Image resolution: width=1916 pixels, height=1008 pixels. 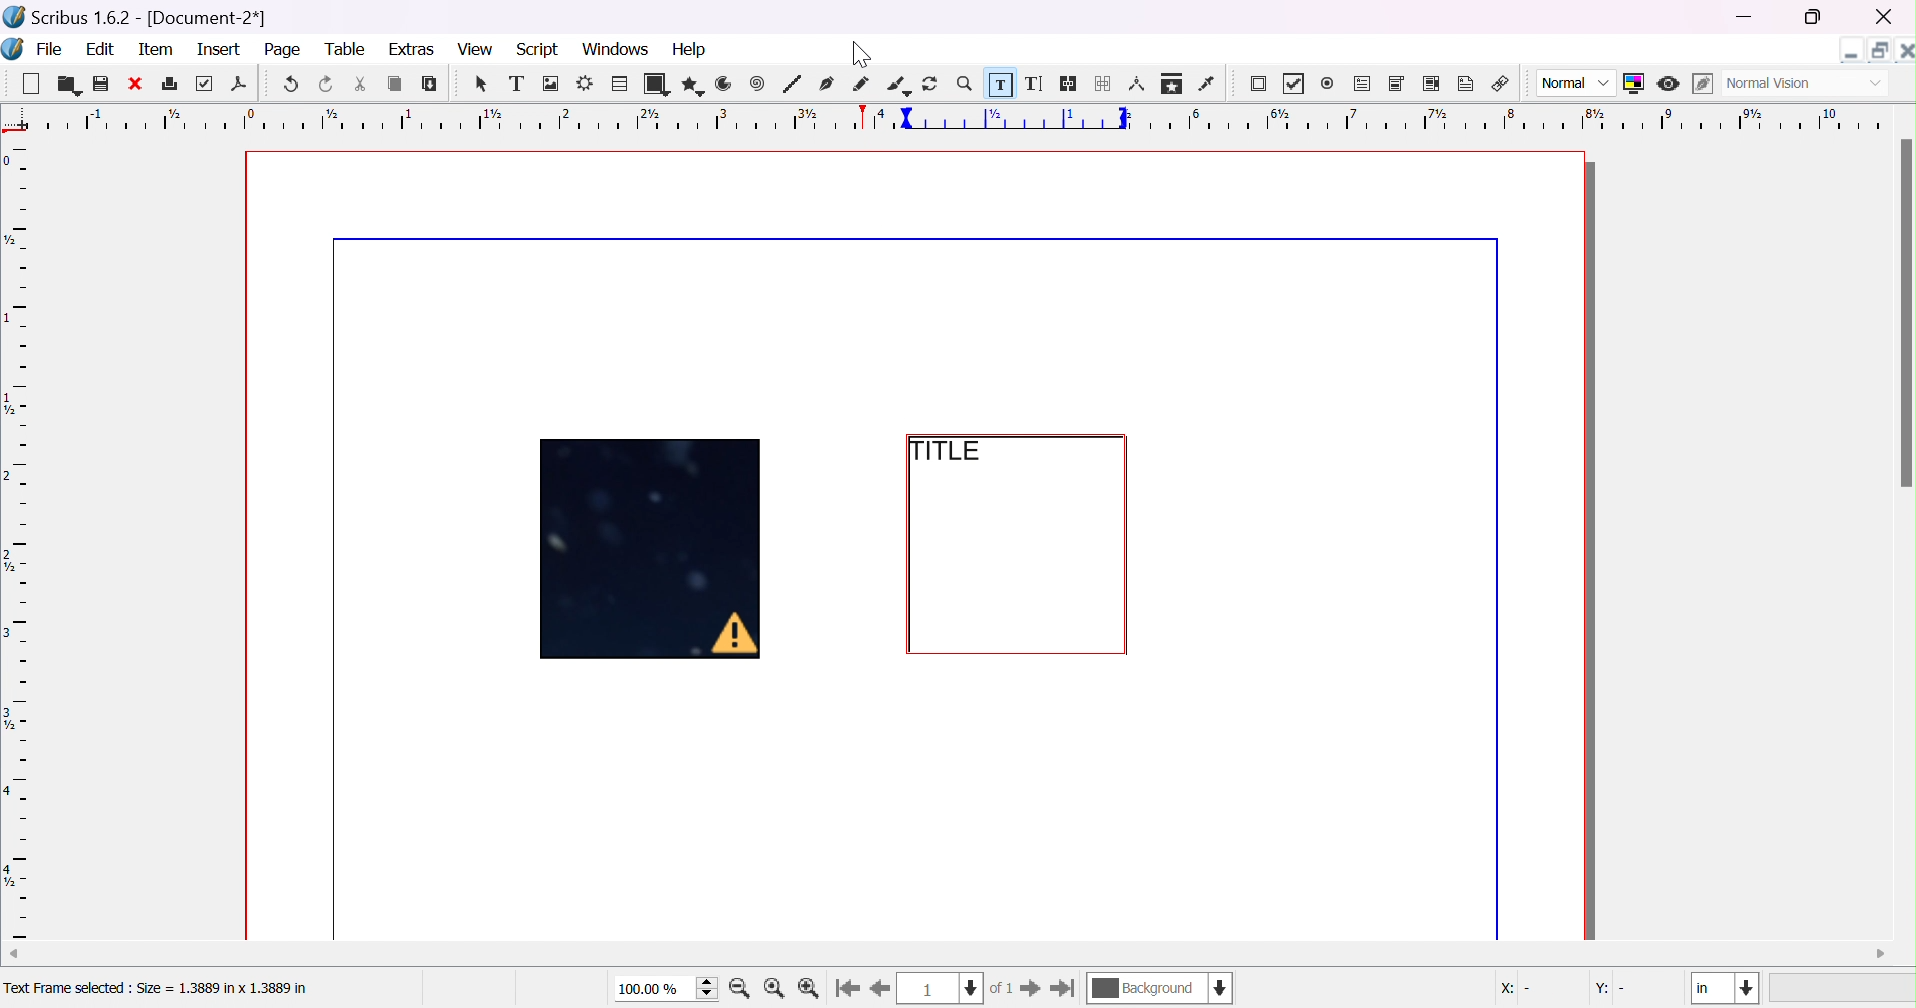 I want to click on normal vision, so click(x=1804, y=84).